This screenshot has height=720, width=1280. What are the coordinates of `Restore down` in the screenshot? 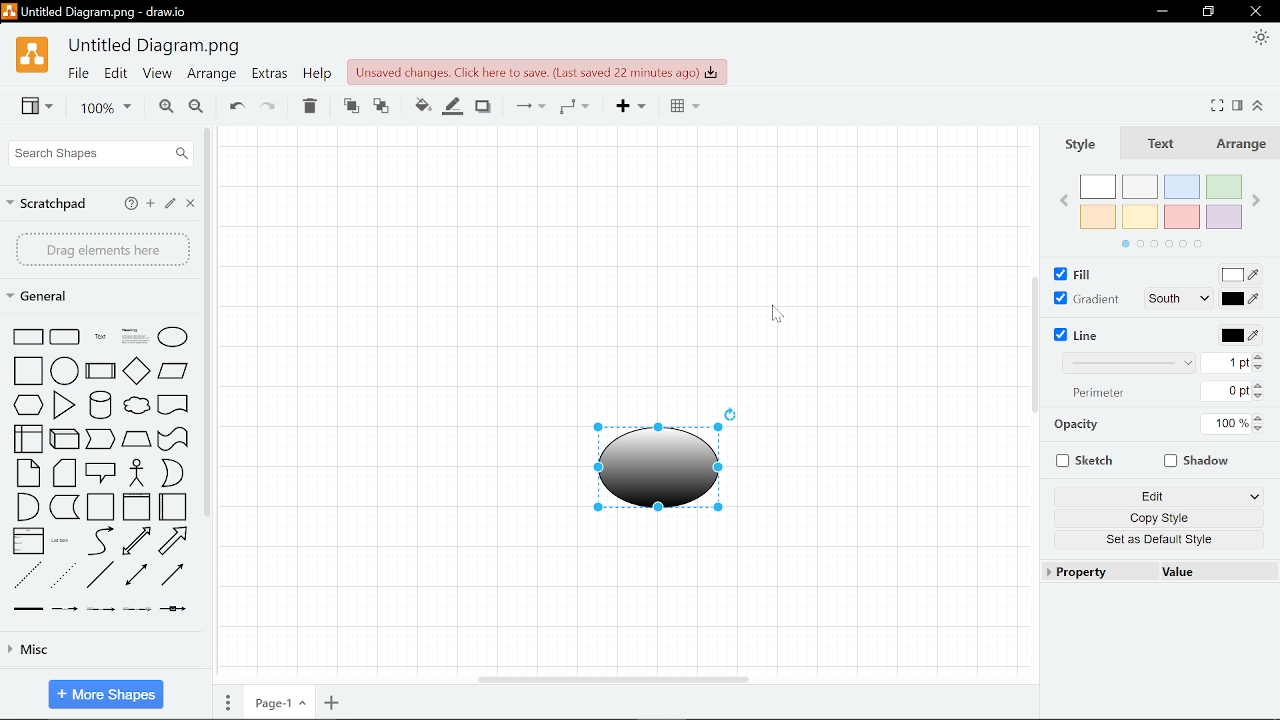 It's located at (1211, 11).